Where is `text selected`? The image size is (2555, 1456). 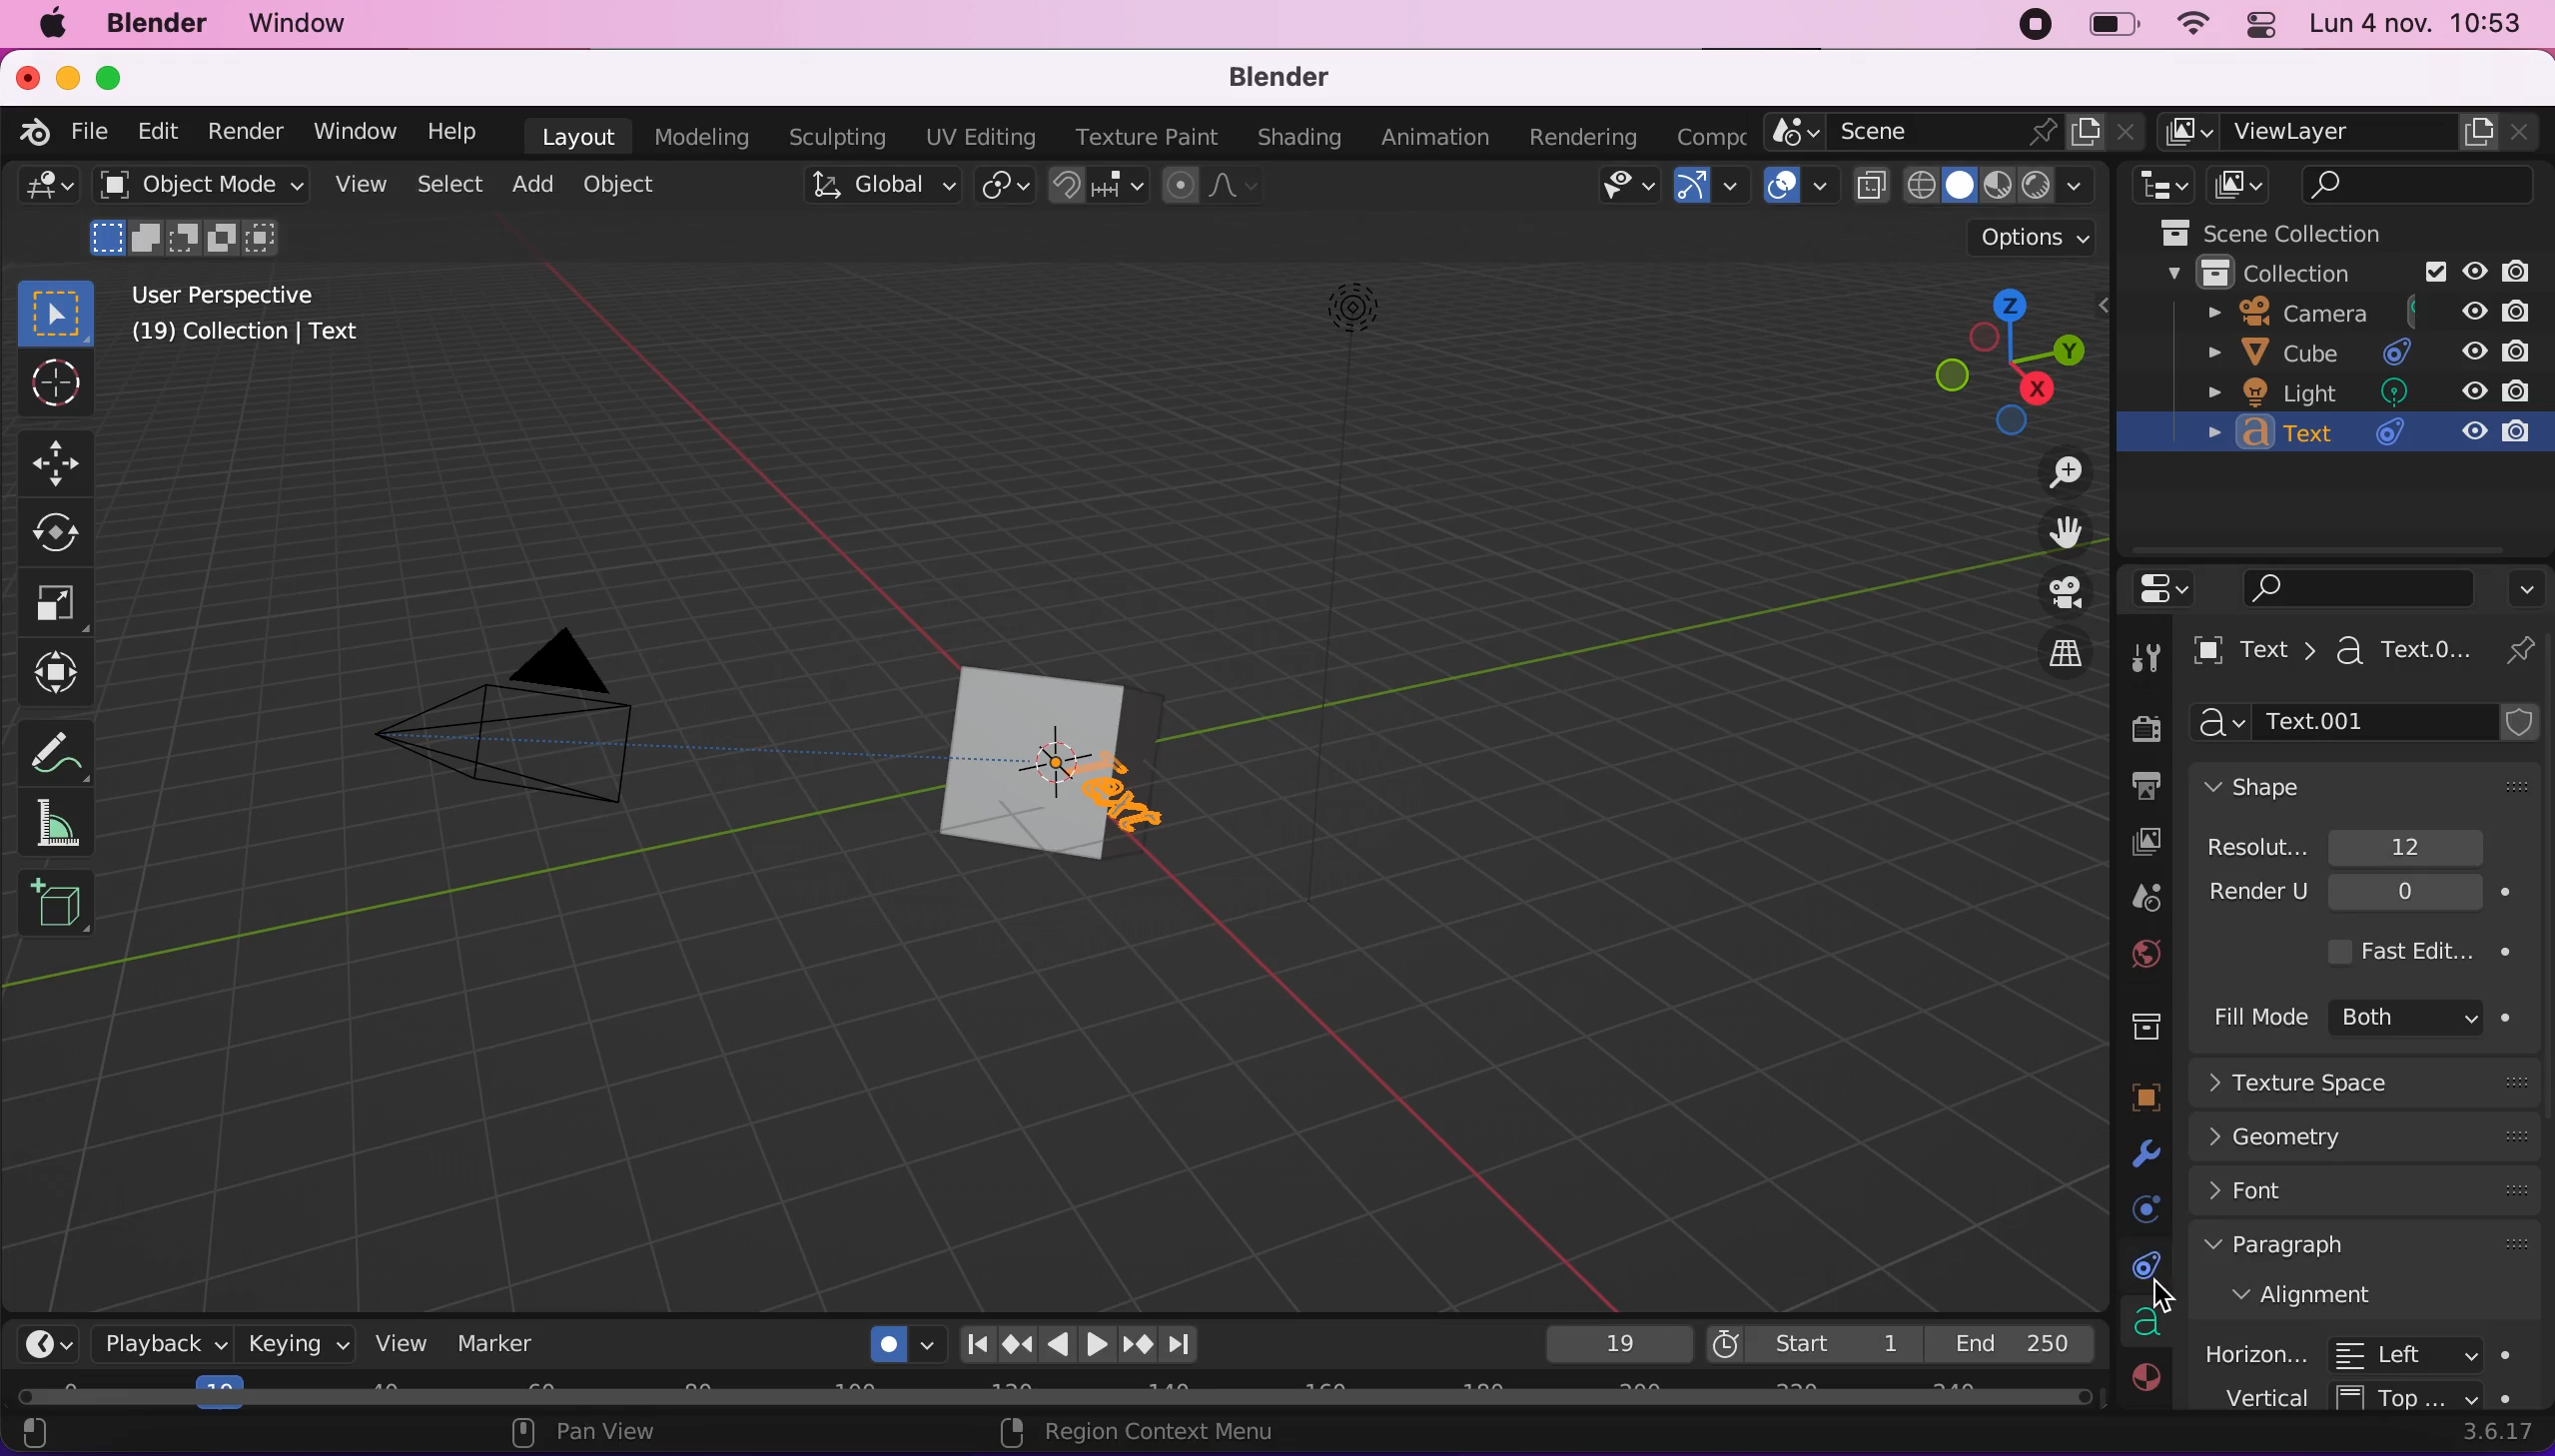
text selected is located at coordinates (1134, 799).